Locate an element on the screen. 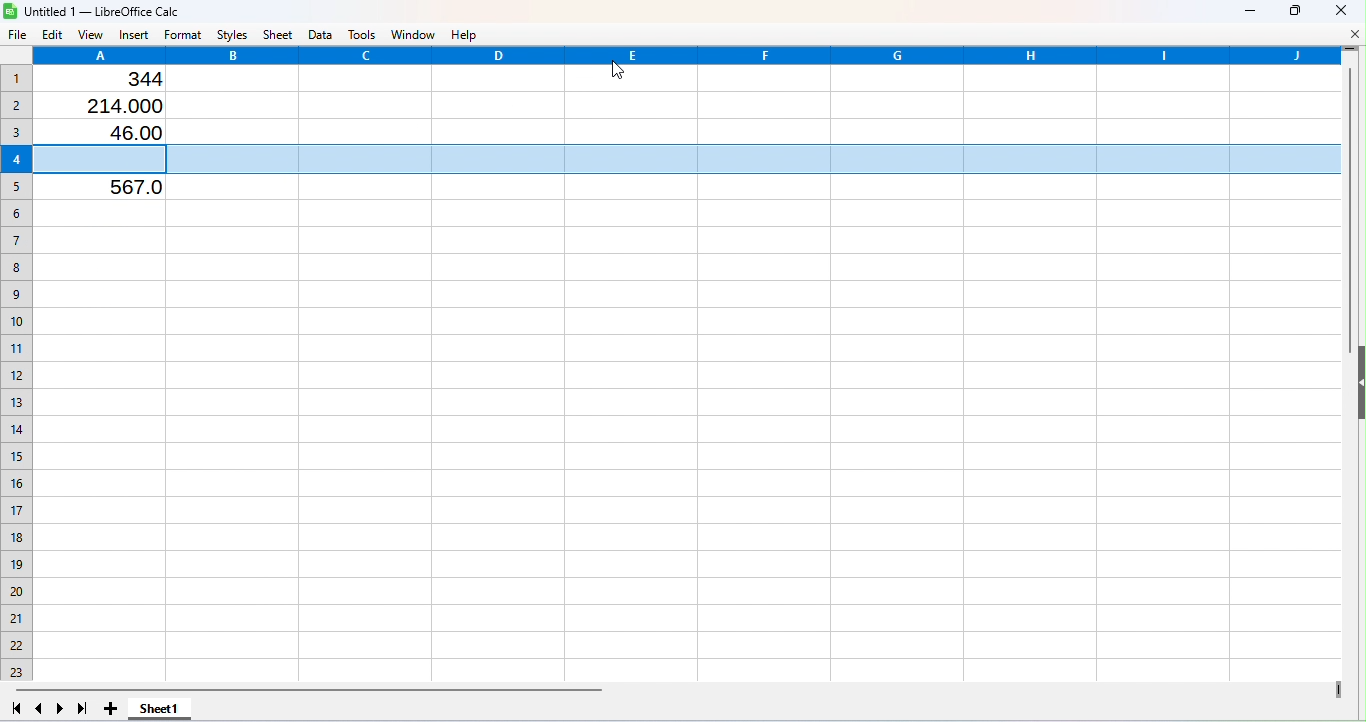 This screenshot has height=722, width=1366. Cursor is located at coordinates (610, 75).